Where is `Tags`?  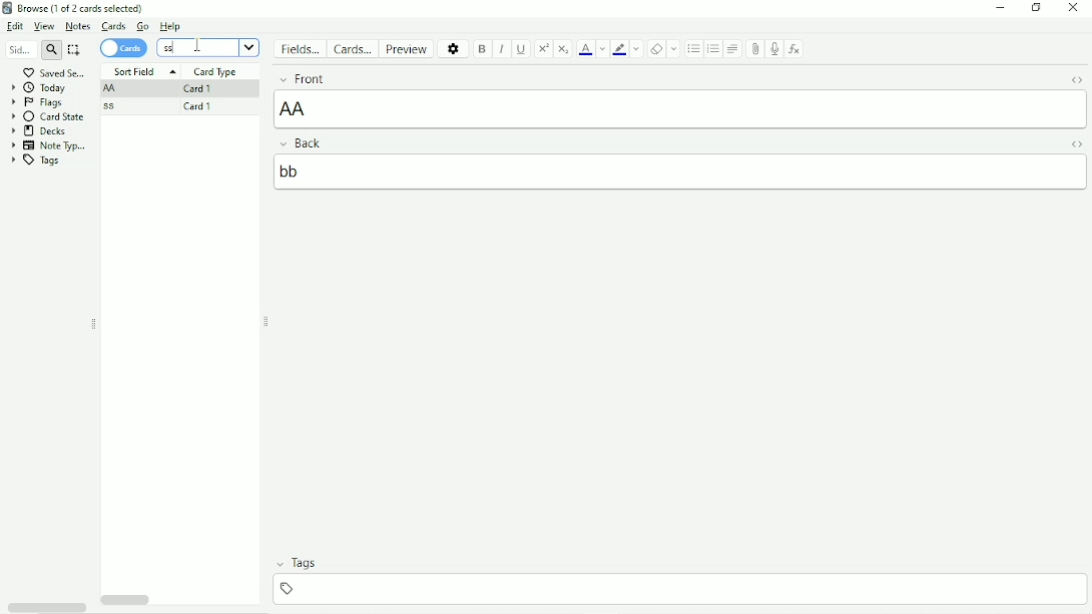
Tags is located at coordinates (679, 564).